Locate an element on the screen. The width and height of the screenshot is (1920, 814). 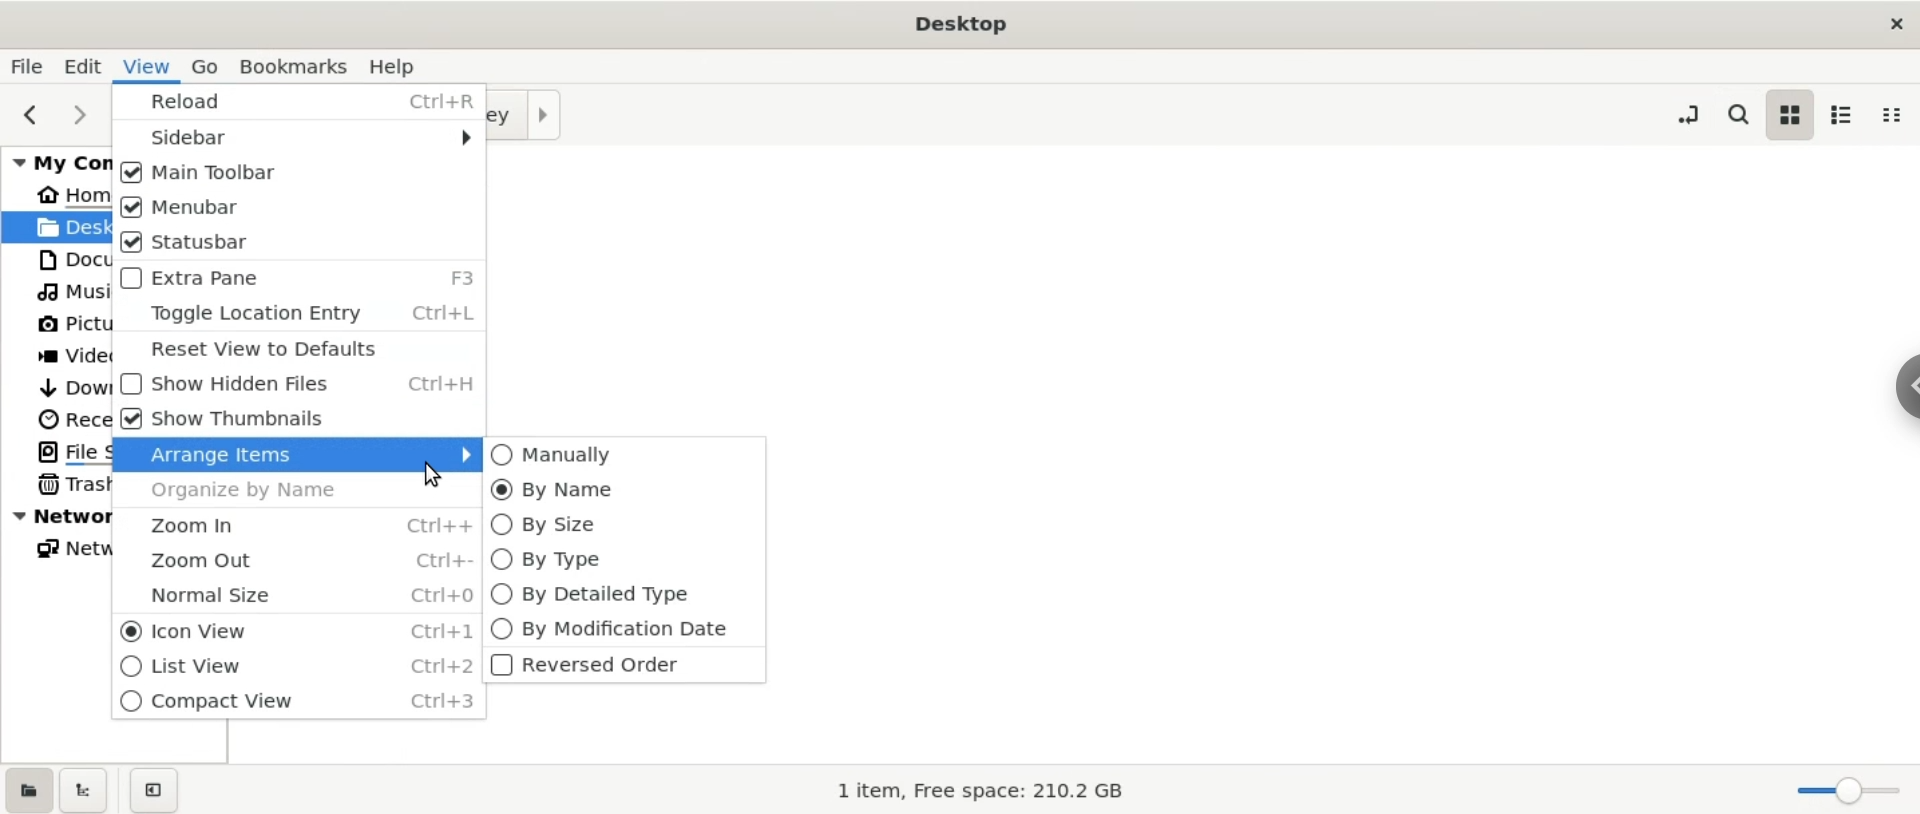
arrage items is located at coordinates (296, 455).